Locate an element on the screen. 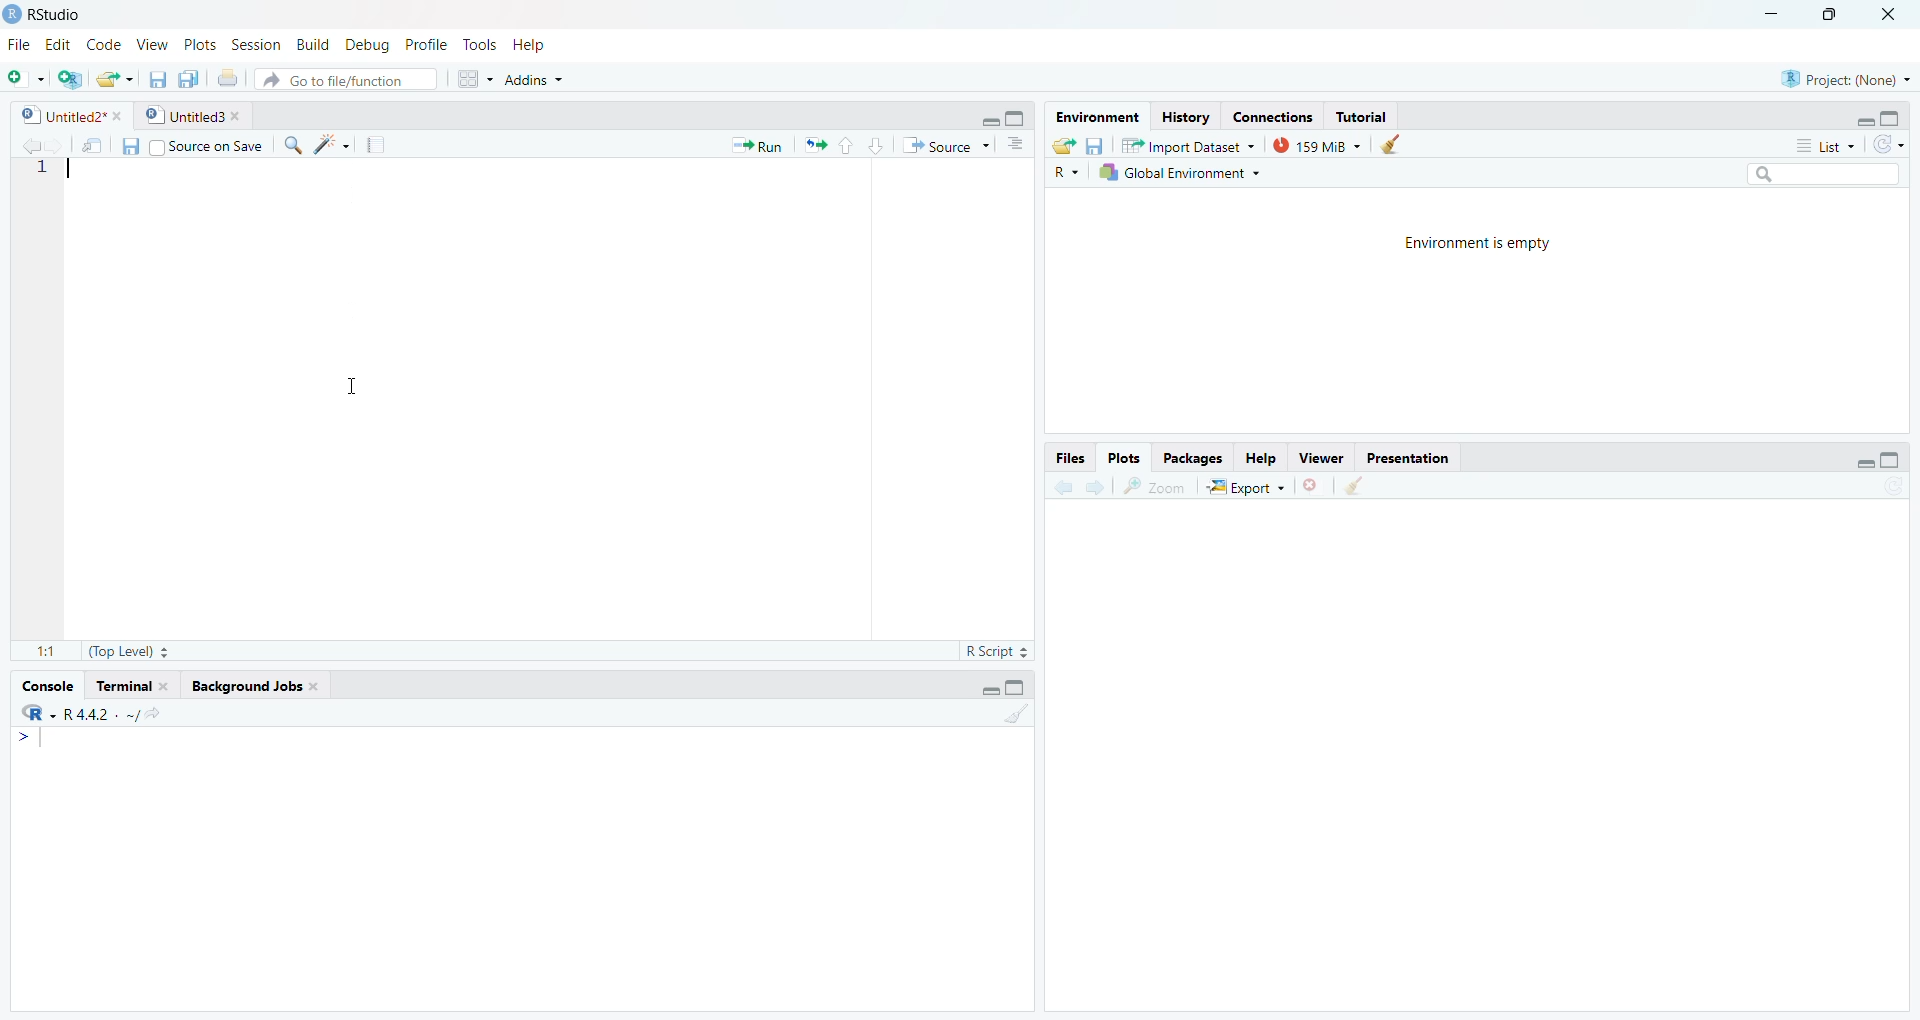 The width and height of the screenshot is (1920, 1020). Environment is located at coordinates (1097, 117).